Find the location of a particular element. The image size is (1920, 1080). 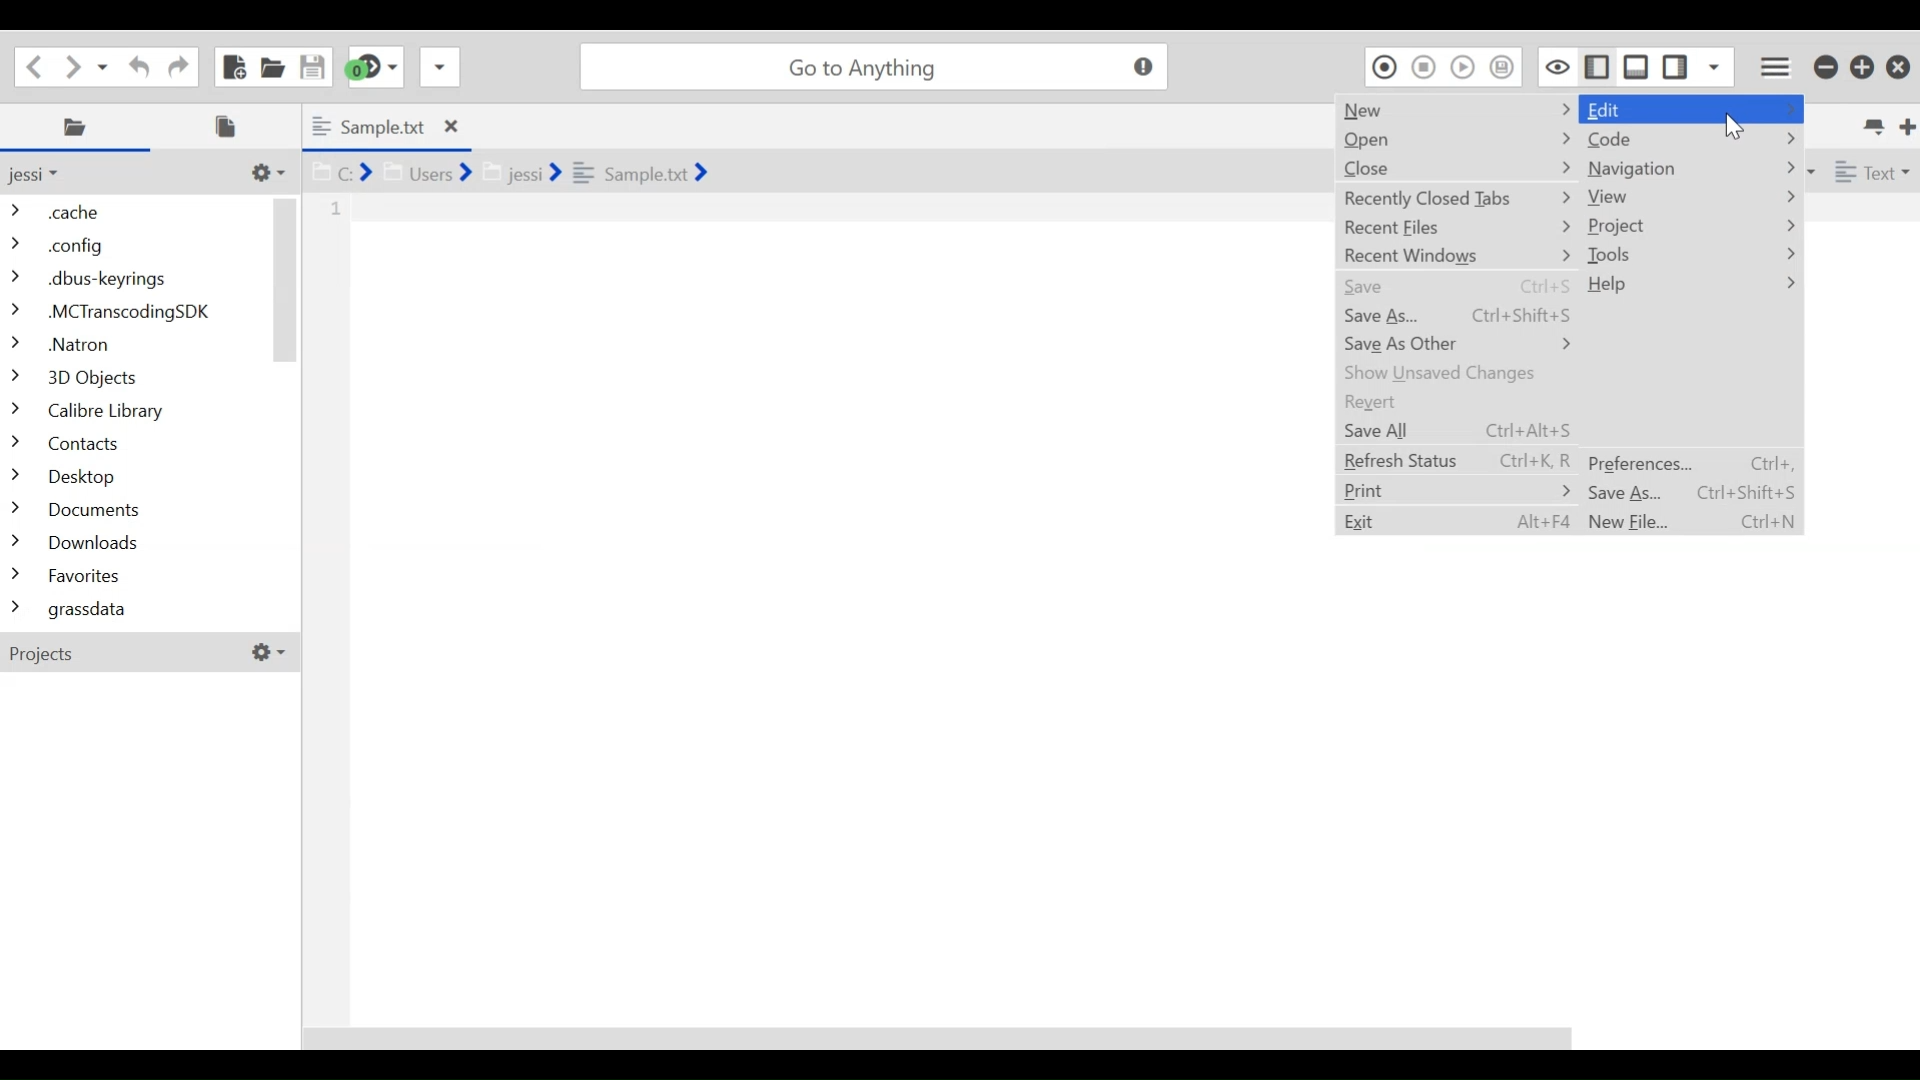

Save As is located at coordinates (1689, 492).